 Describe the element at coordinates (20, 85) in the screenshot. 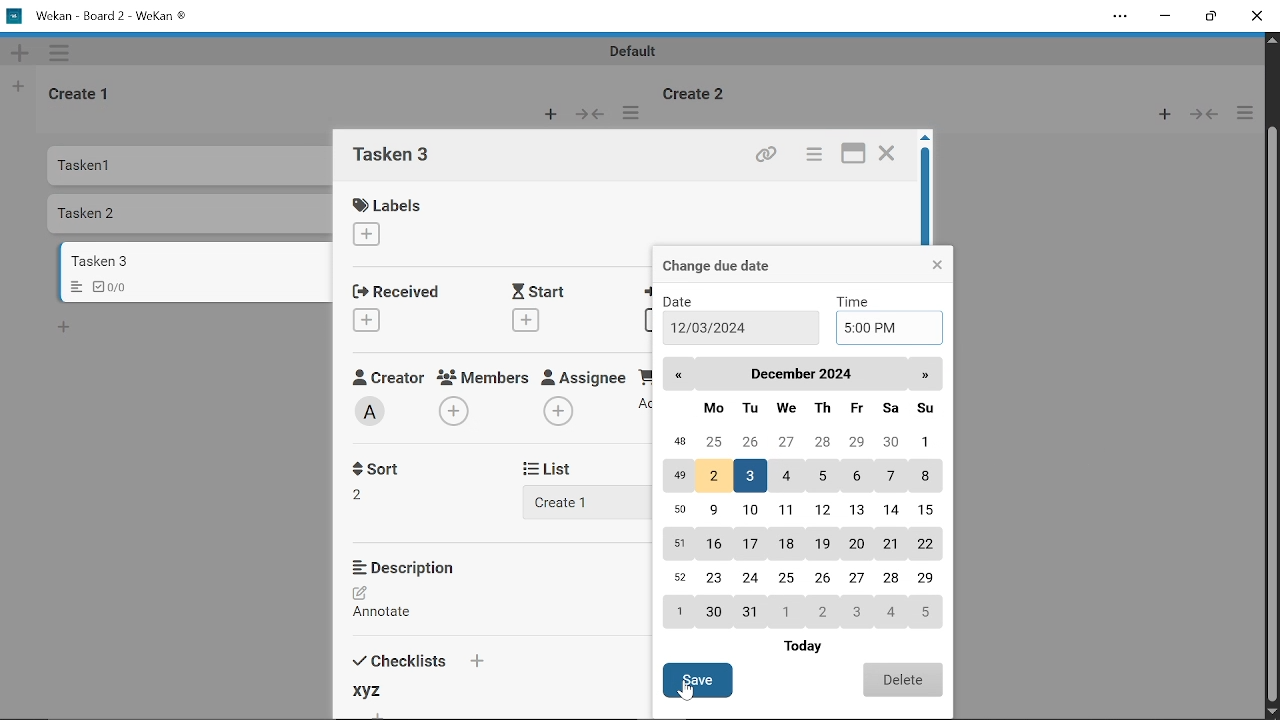

I see `New` at that location.